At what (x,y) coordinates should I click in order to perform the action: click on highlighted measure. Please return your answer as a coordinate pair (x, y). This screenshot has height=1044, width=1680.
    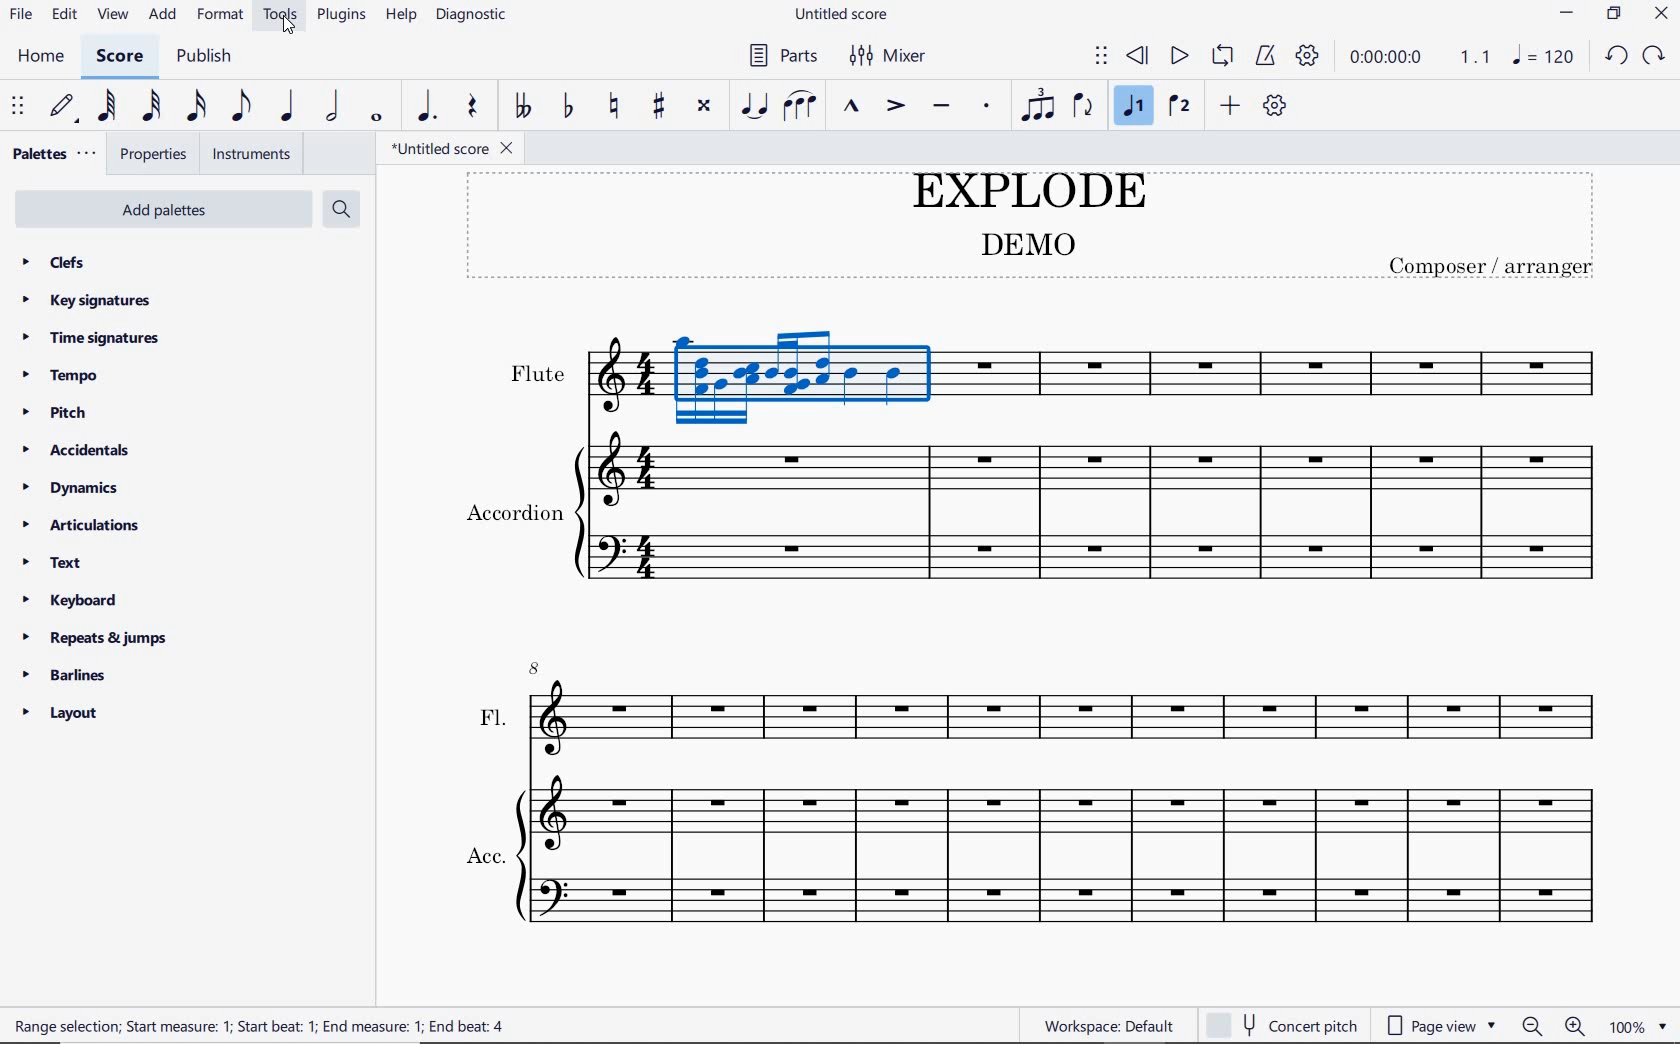
    Looking at the image, I should click on (805, 379).